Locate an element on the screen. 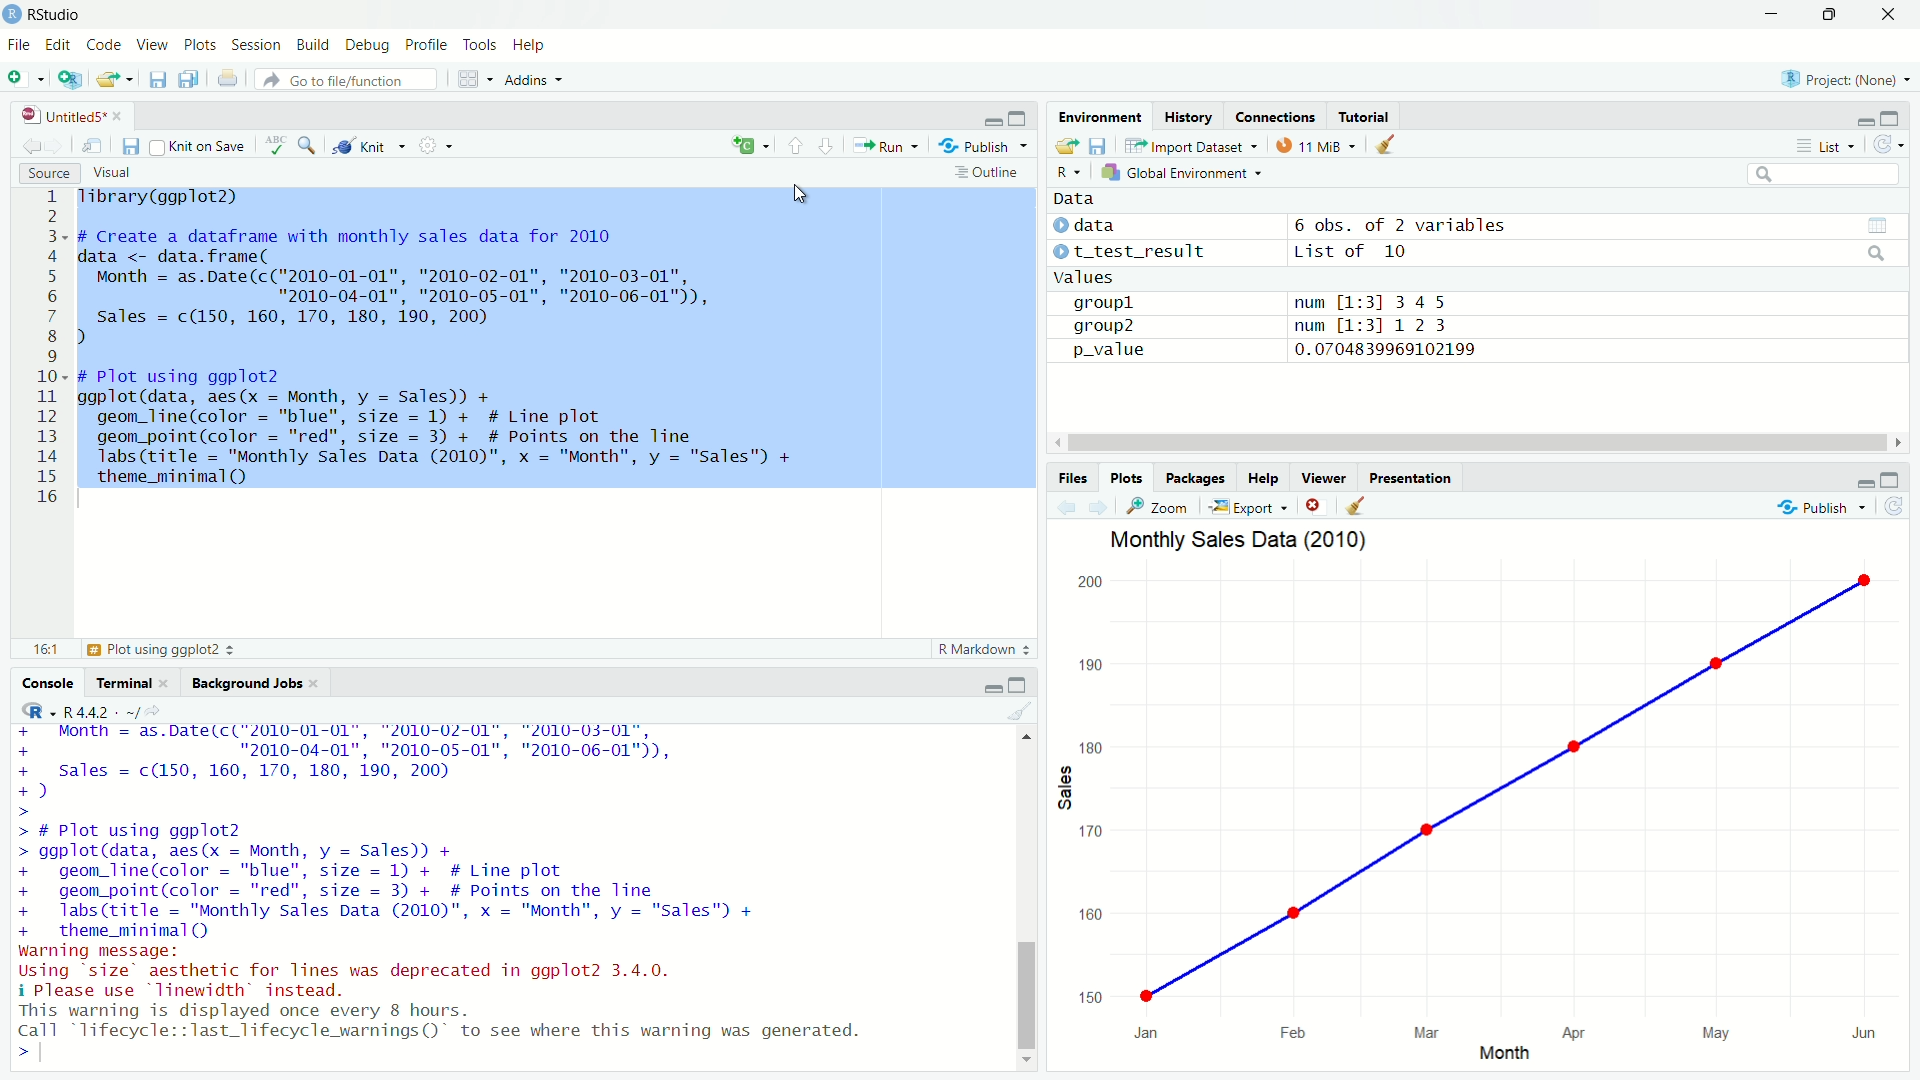 This screenshot has height=1080, width=1920. save all open document is located at coordinates (188, 79).